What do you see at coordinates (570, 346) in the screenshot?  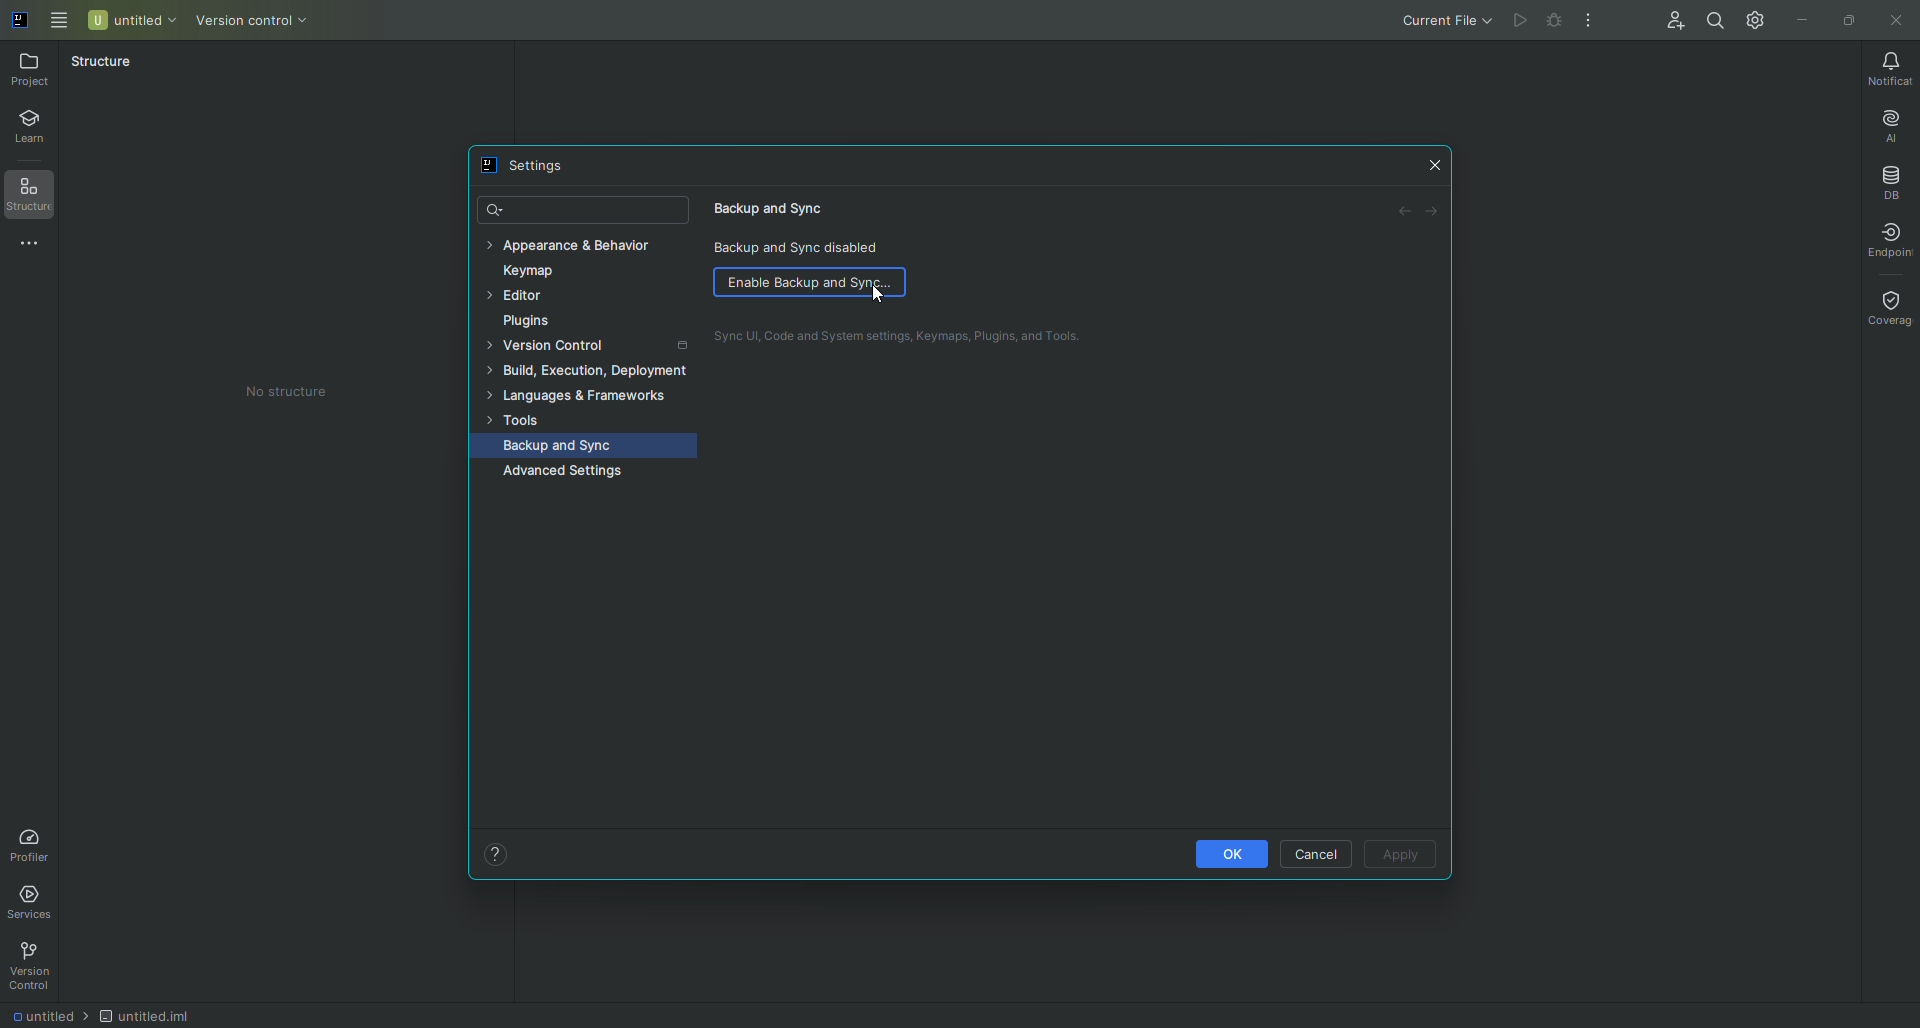 I see `Version Control` at bounding box center [570, 346].